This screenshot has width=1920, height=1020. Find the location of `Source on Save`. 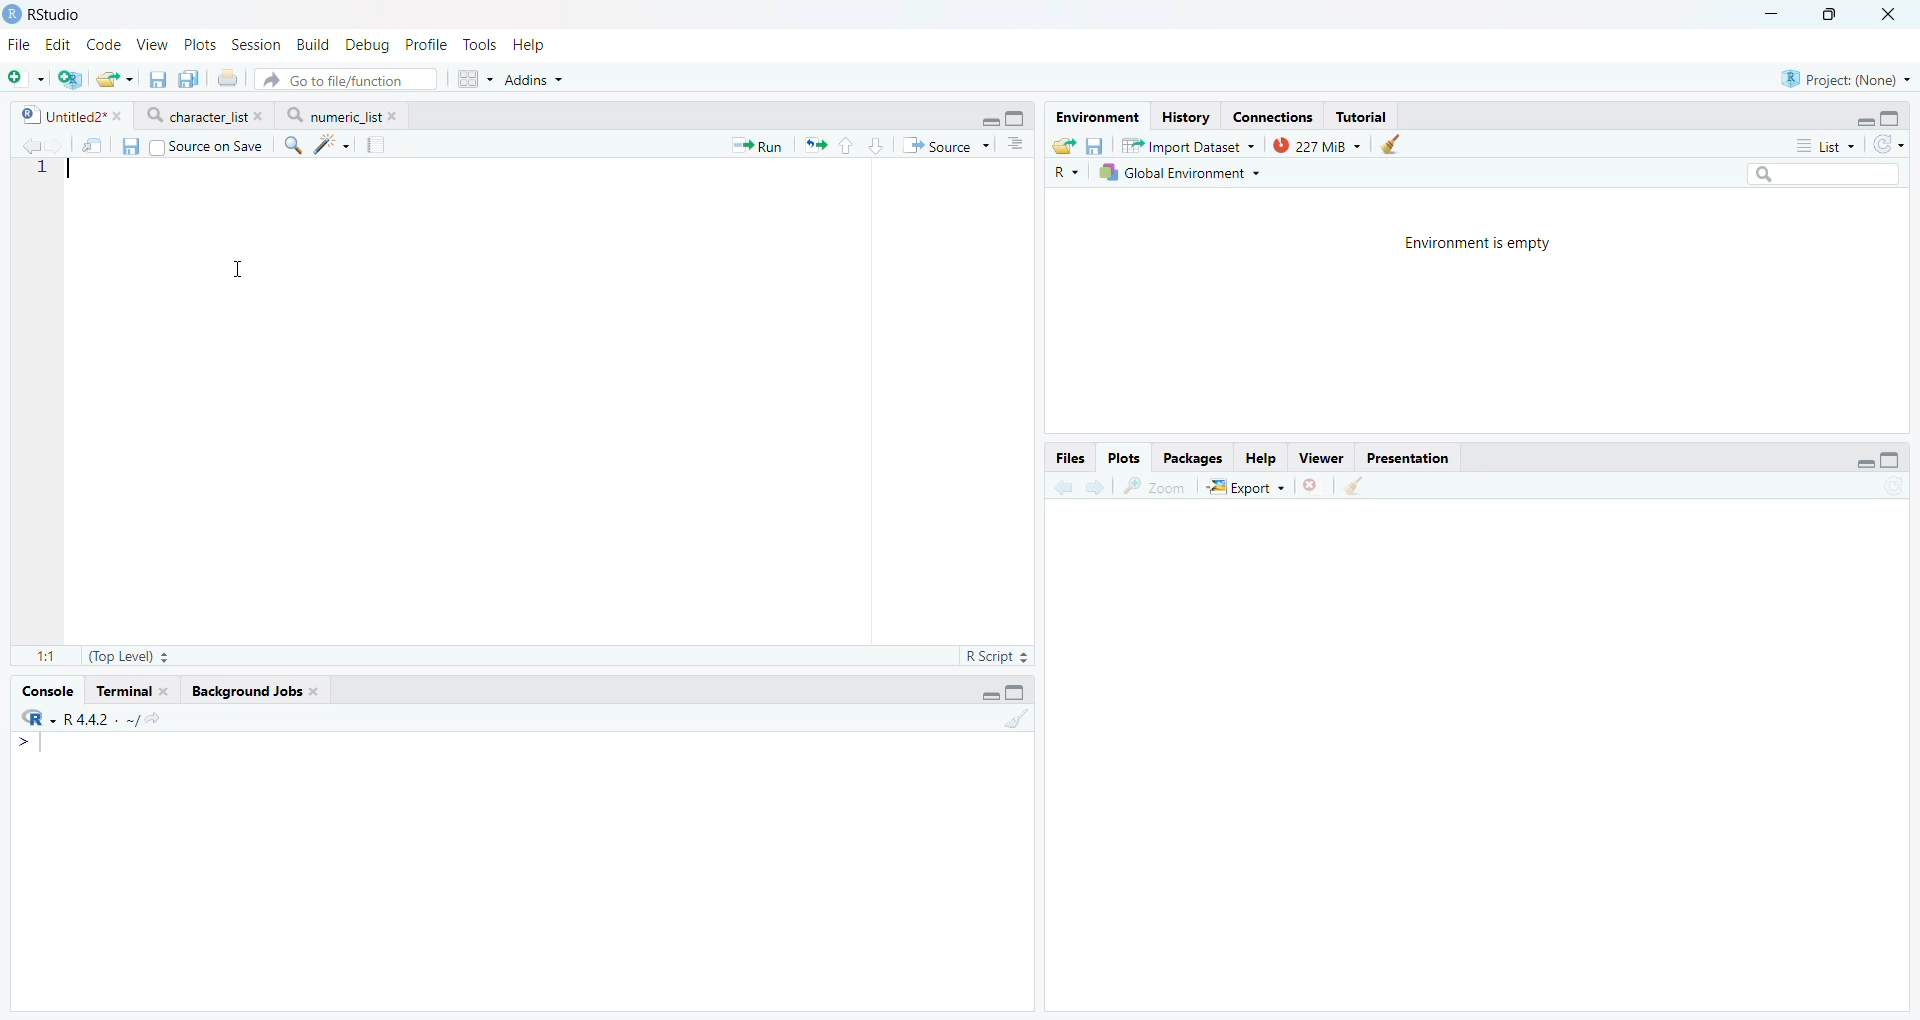

Source on Save is located at coordinates (206, 146).